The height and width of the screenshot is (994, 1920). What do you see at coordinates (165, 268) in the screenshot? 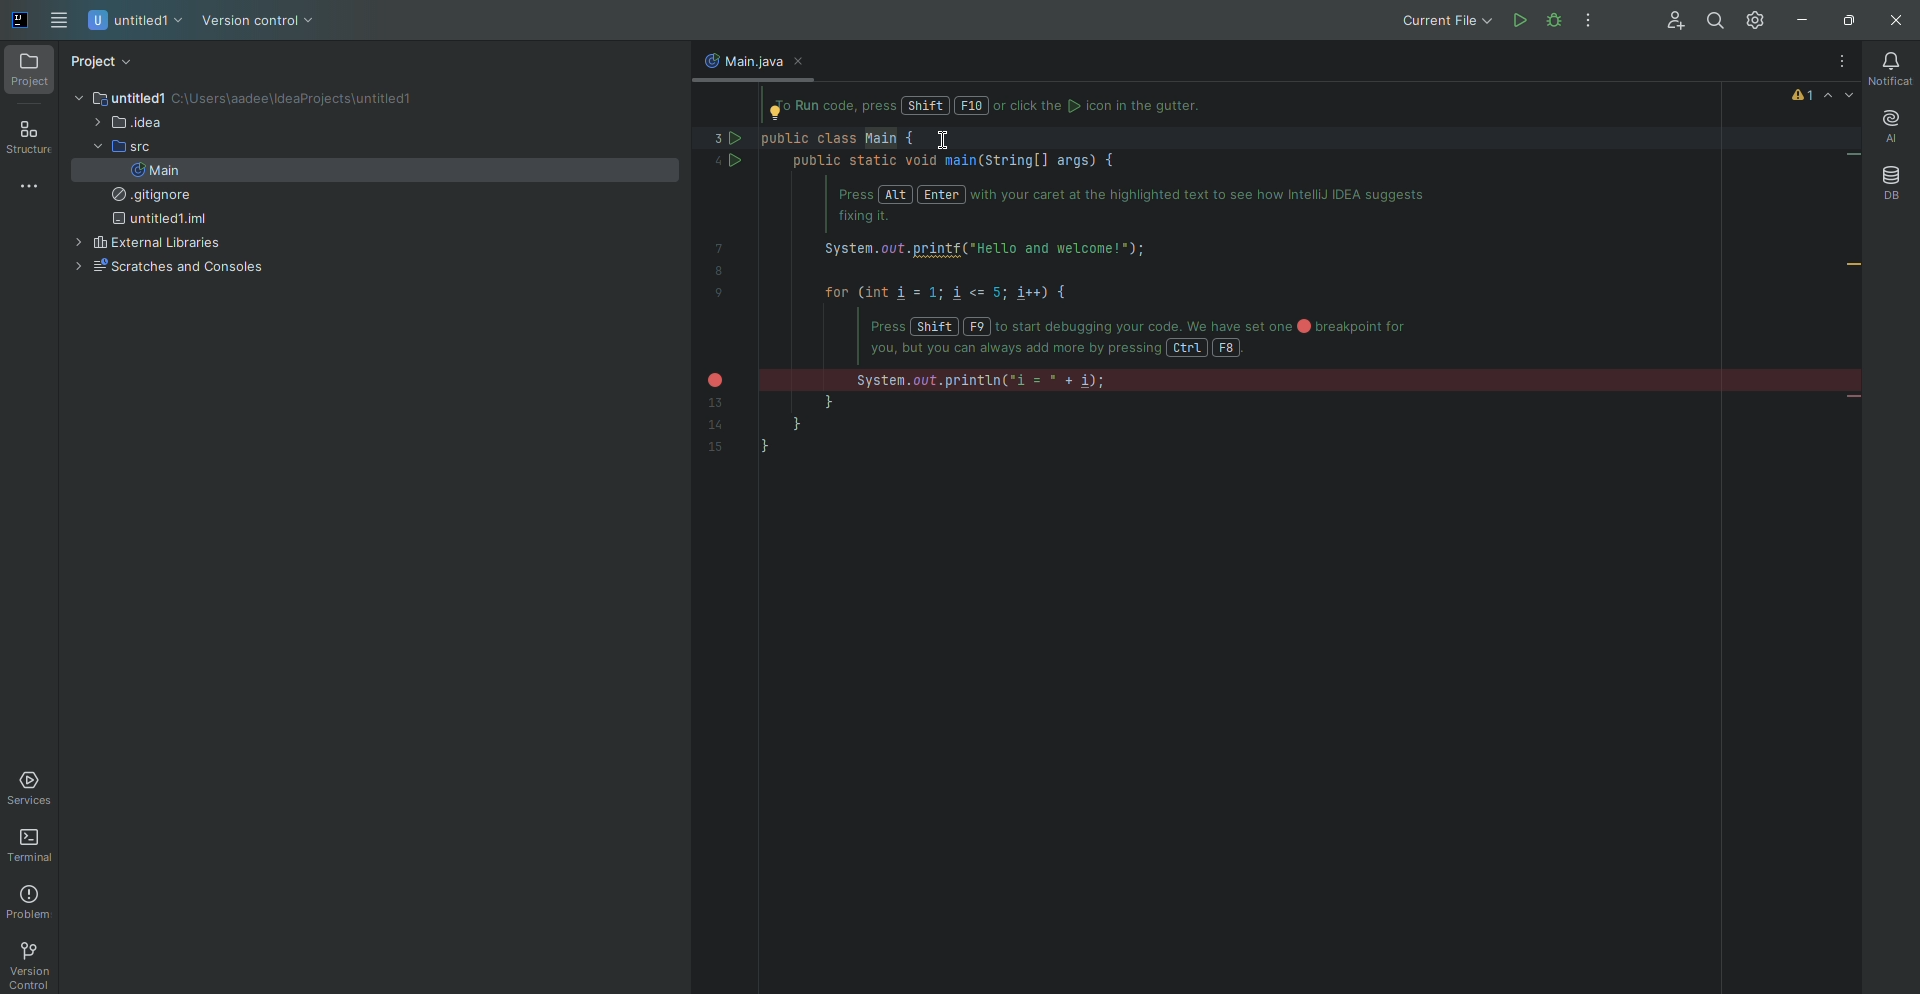
I see `Scratches and Consoles` at bounding box center [165, 268].